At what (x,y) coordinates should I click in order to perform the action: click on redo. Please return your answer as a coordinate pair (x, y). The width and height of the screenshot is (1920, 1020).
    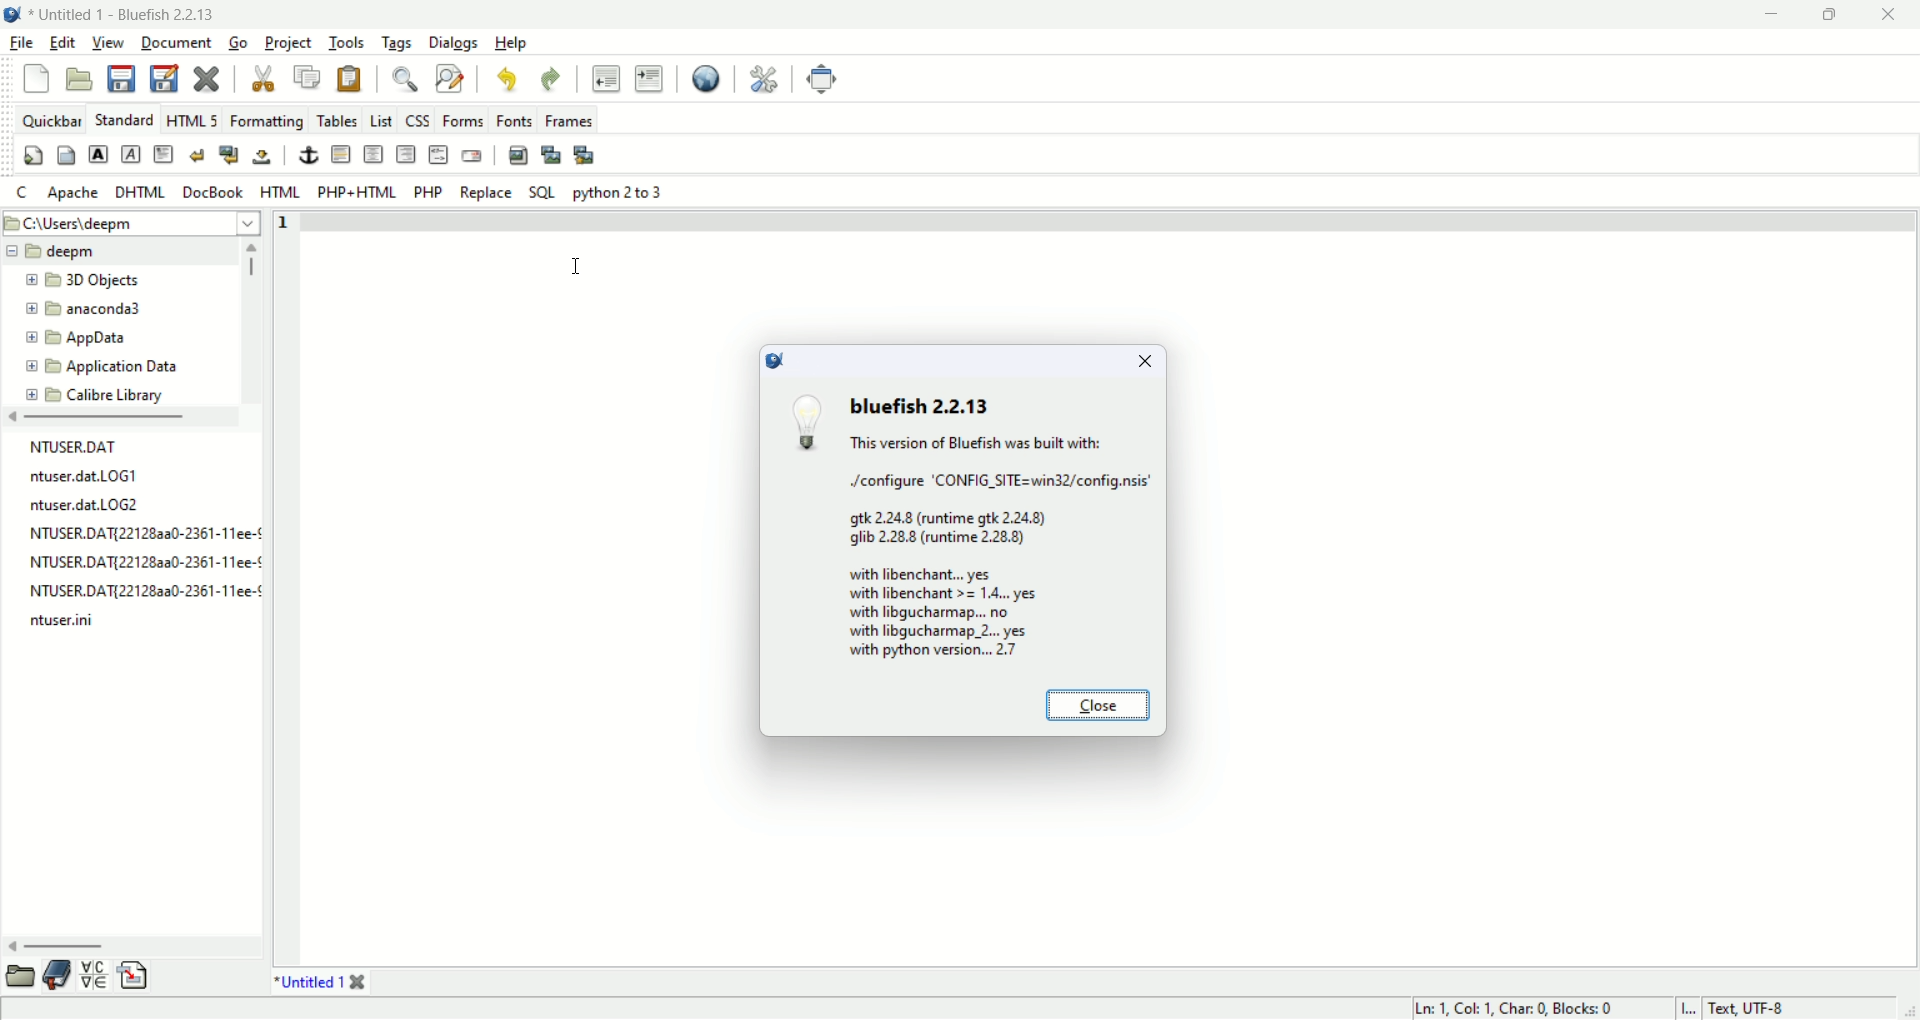
    Looking at the image, I should click on (552, 81).